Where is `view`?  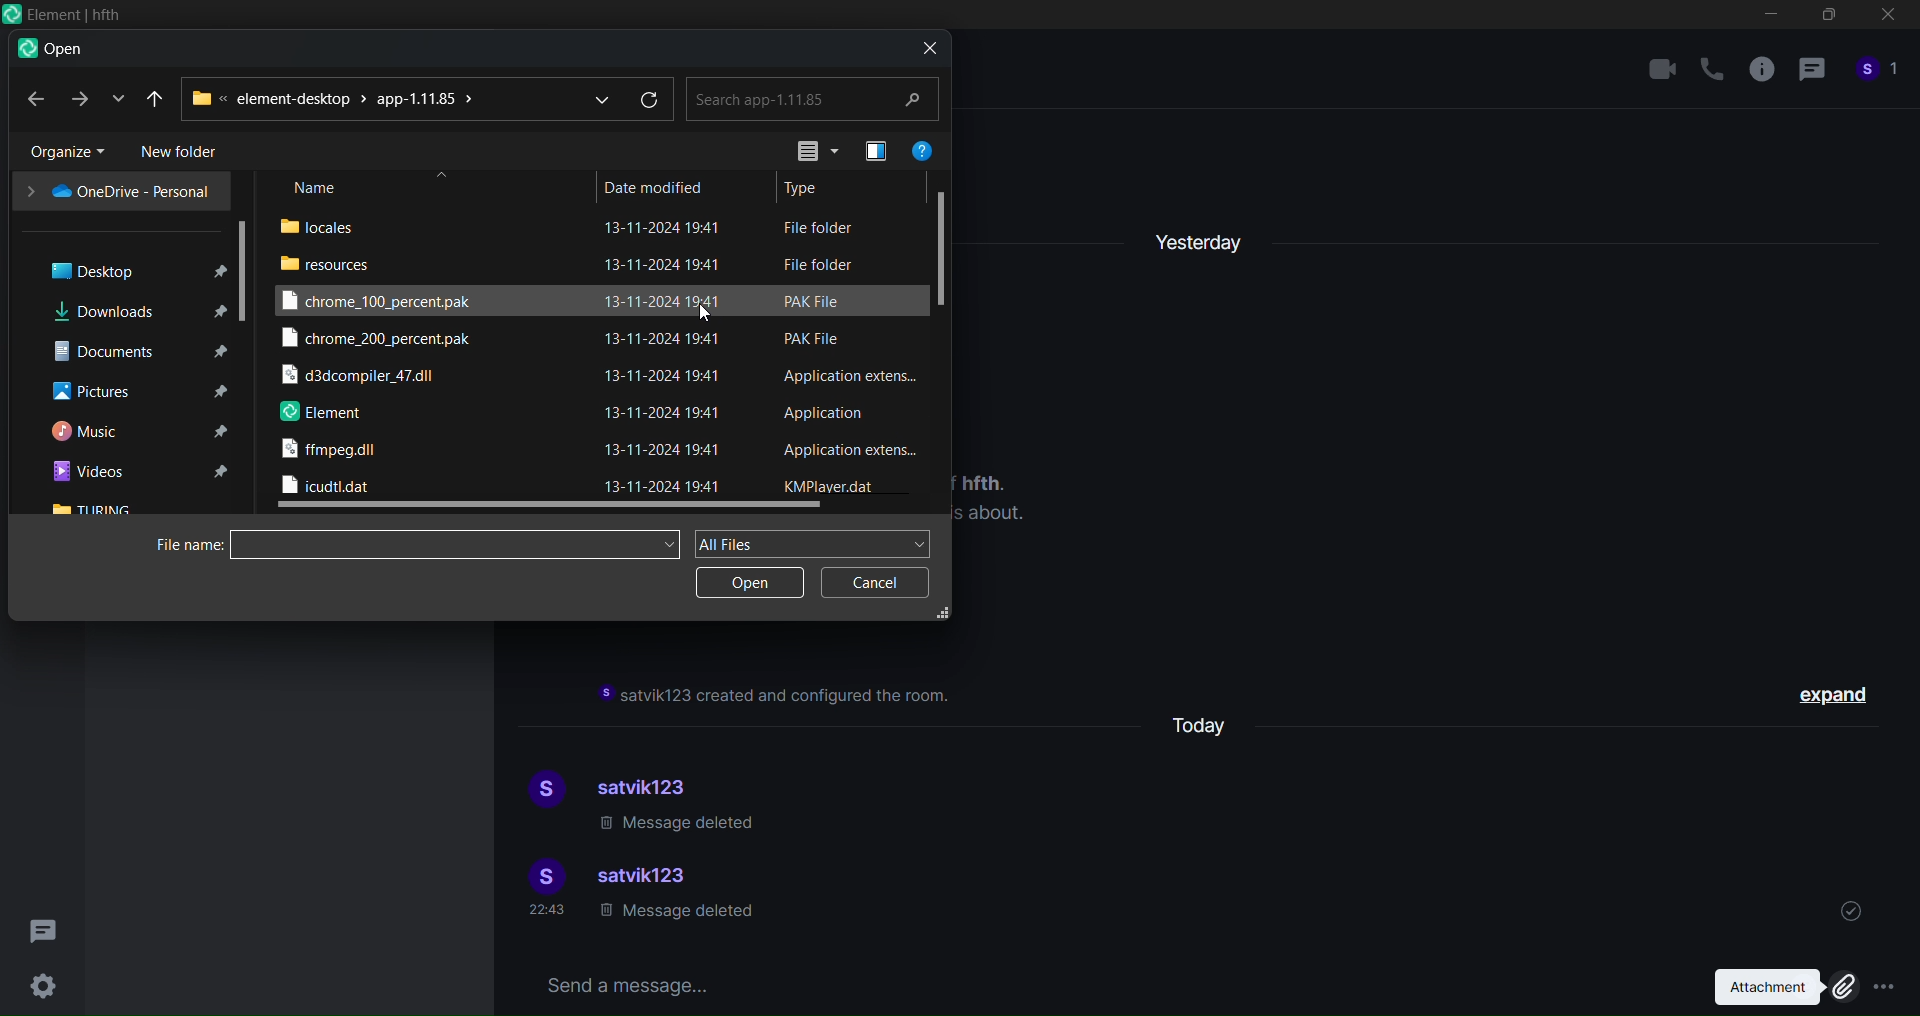 view is located at coordinates (808, 150).